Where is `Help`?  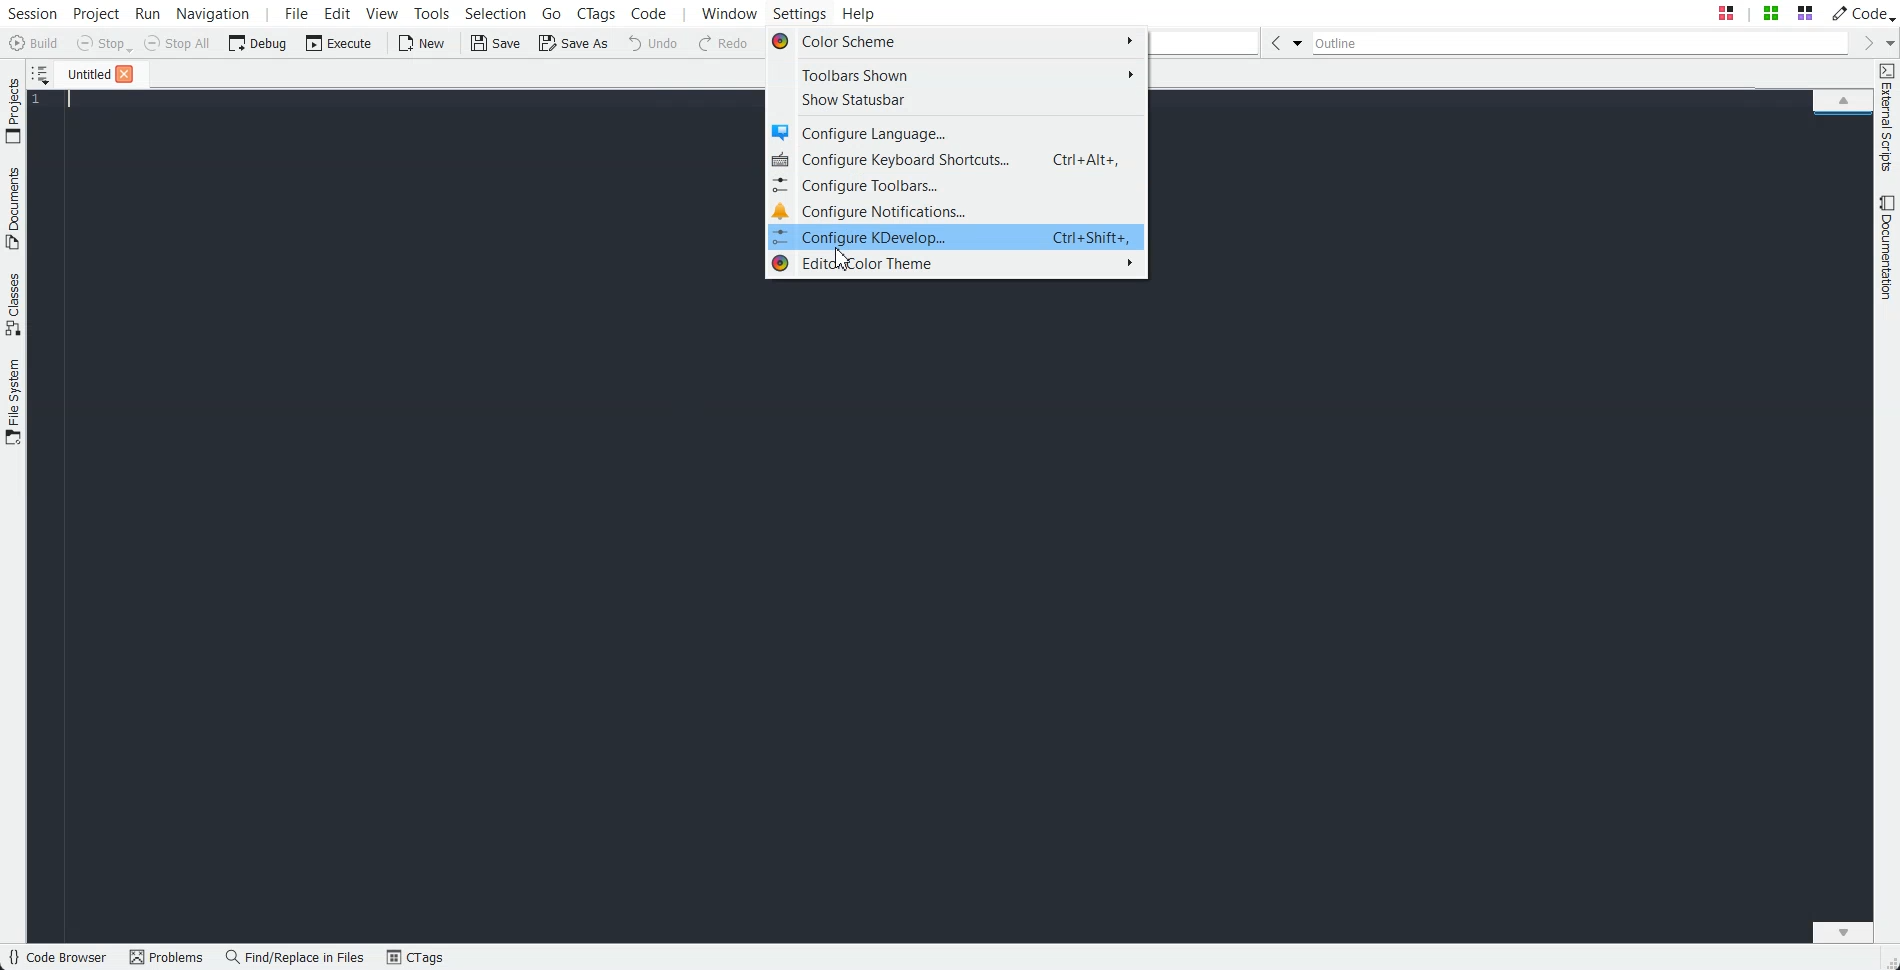
Help is located at coordinates (859, 12).